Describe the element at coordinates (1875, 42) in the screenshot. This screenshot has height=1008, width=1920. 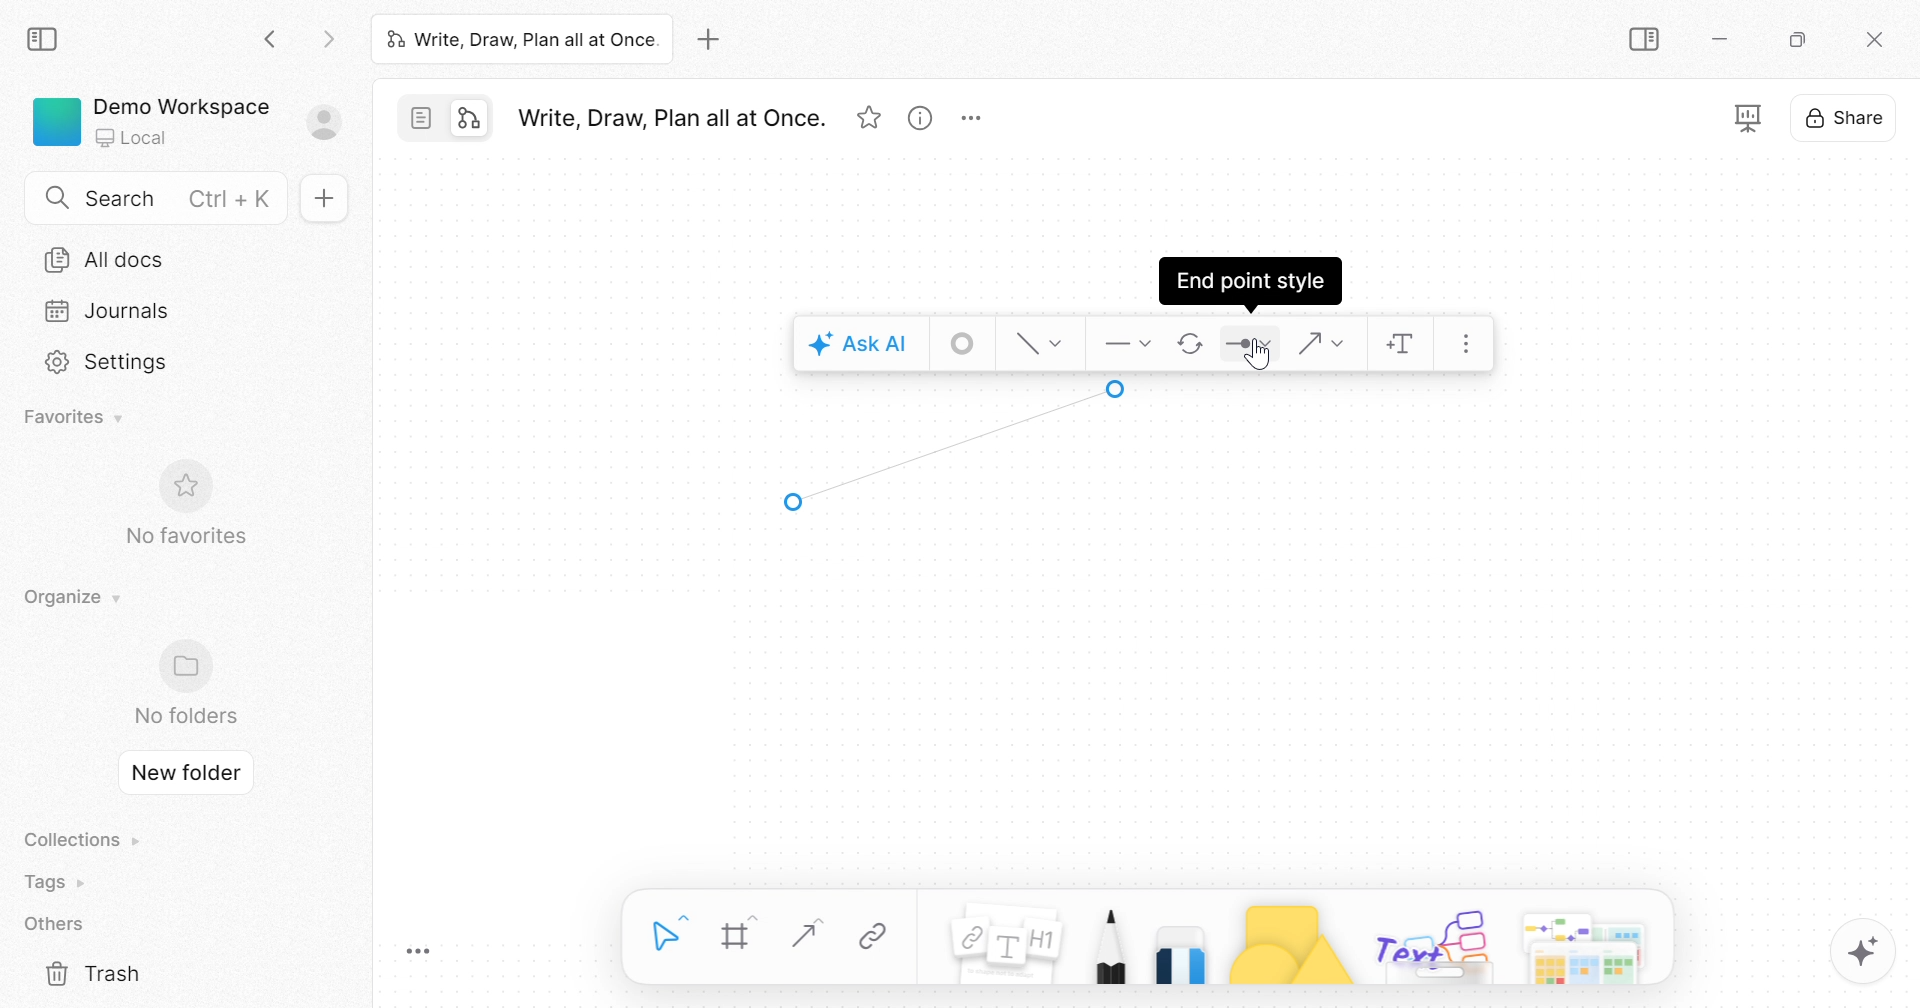
I see `Close` at that location.